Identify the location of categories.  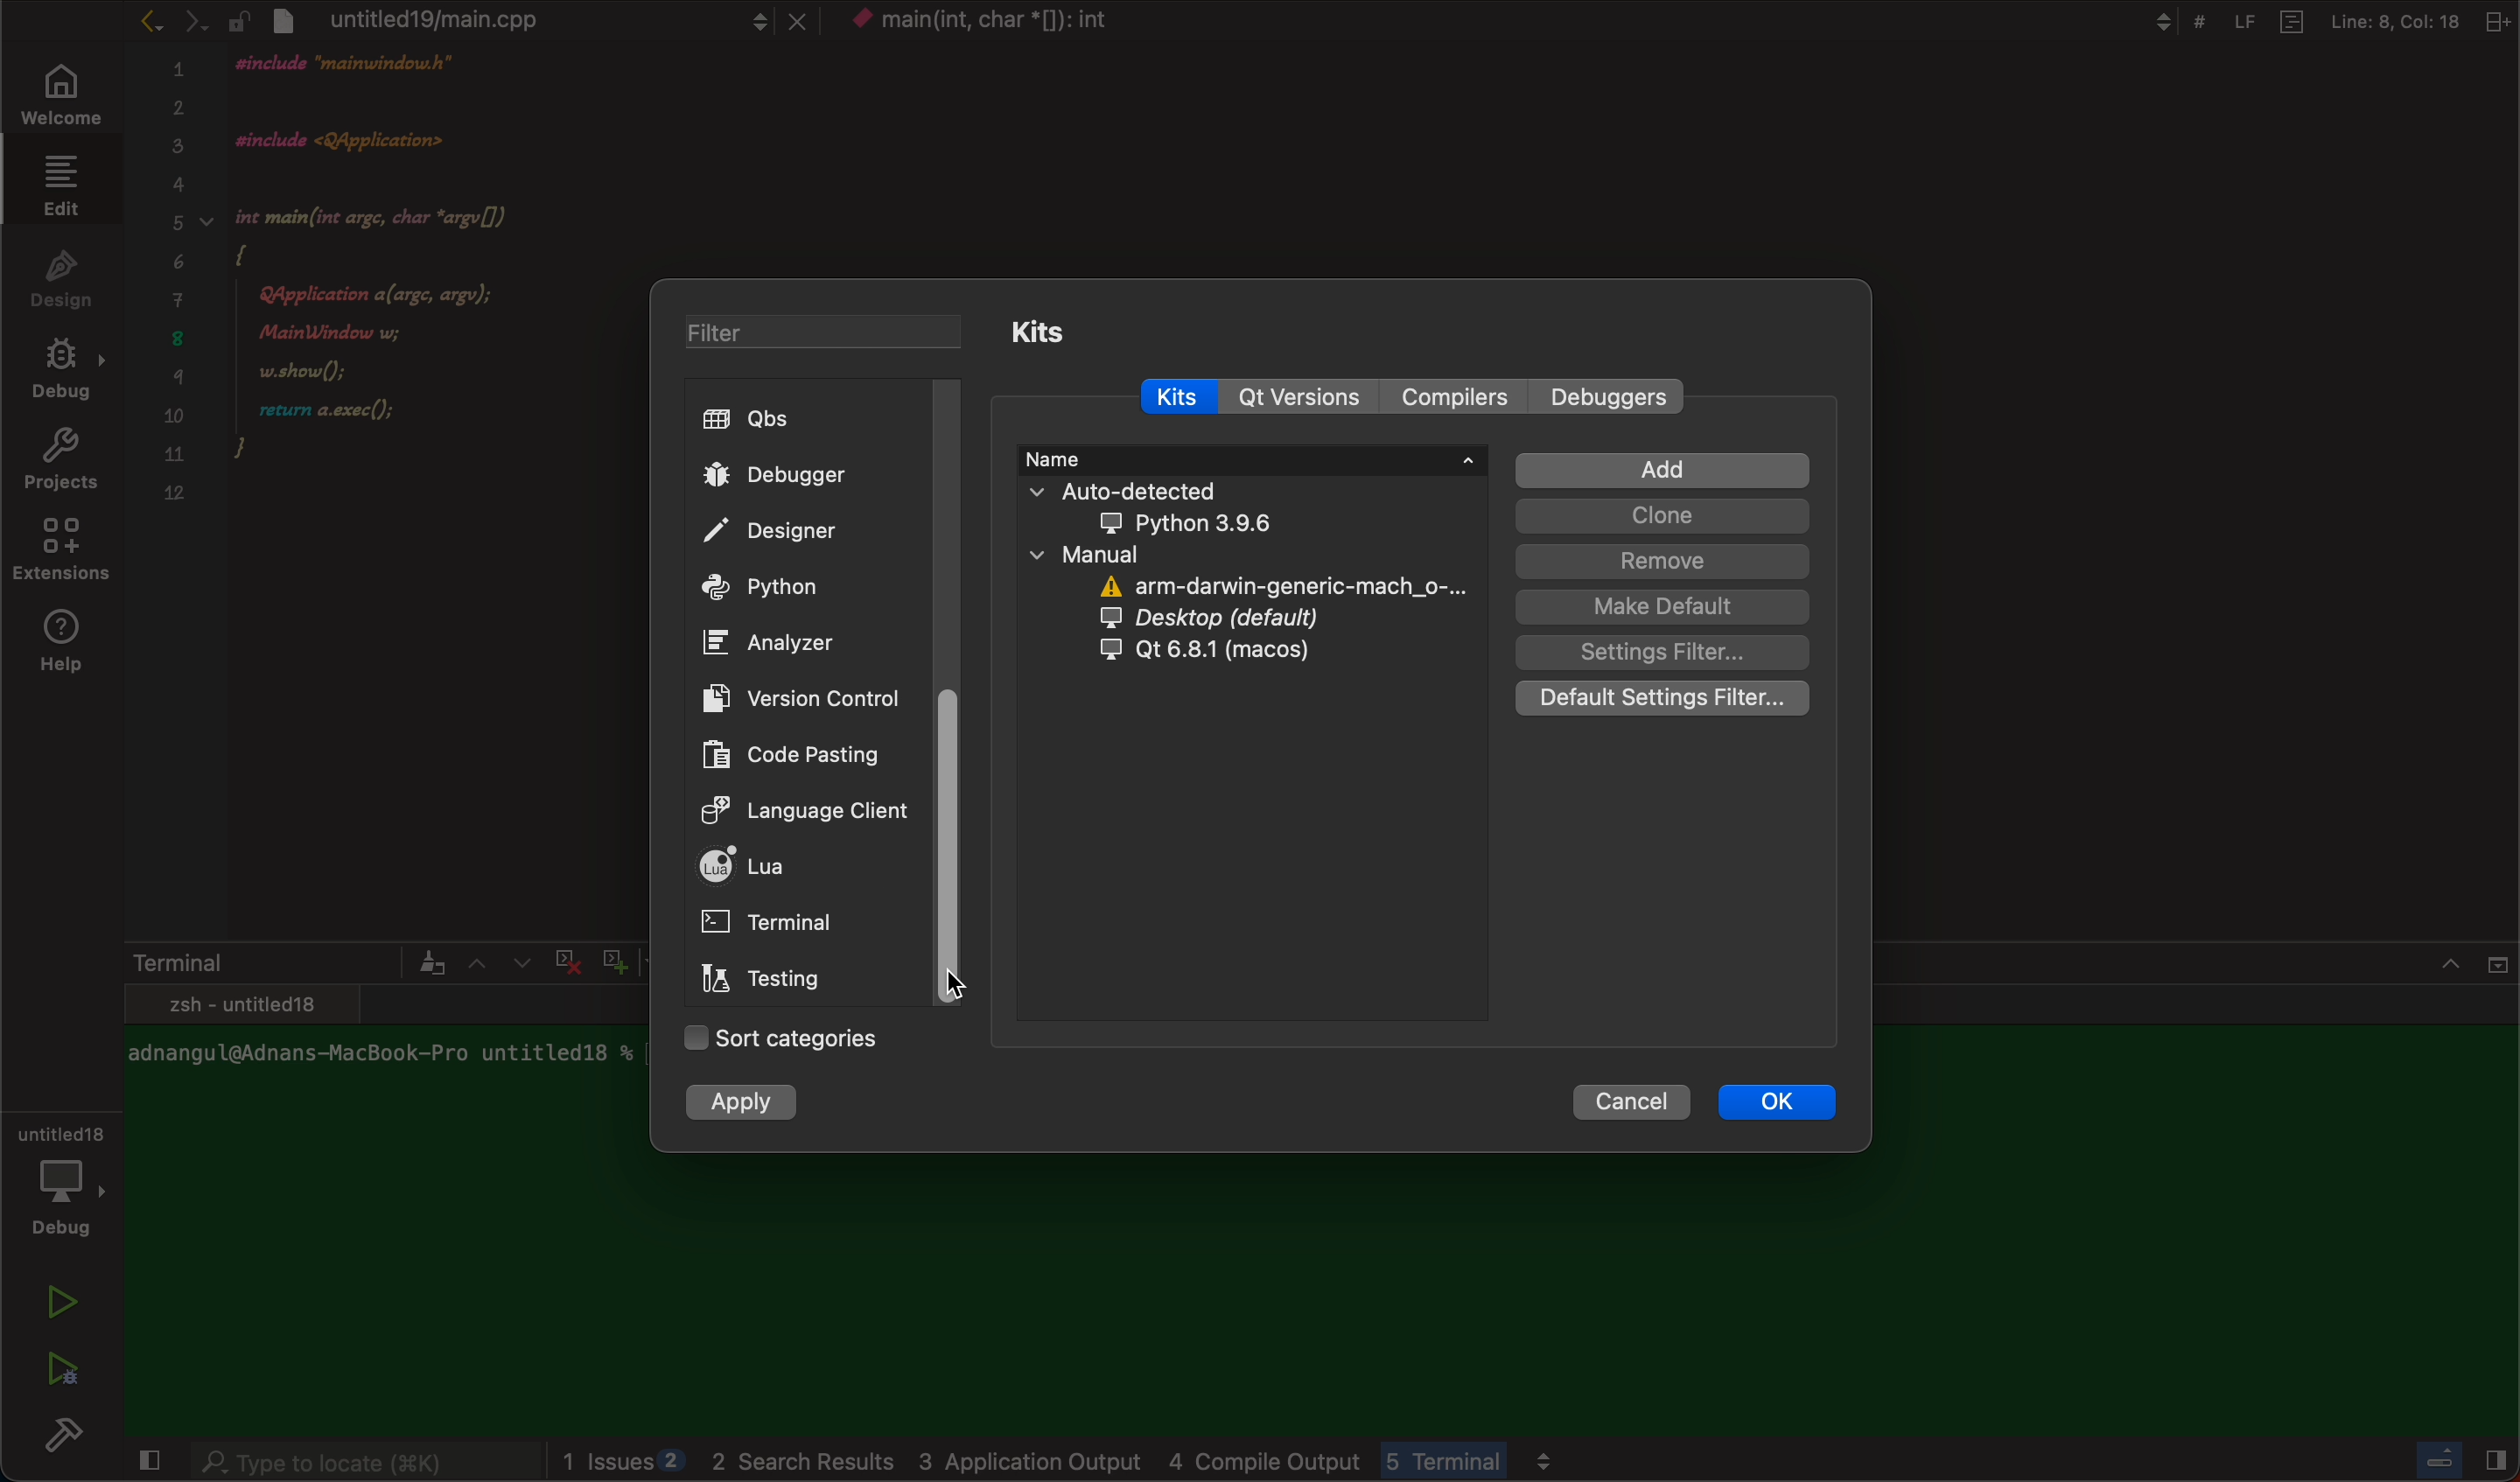
(779, 1040).